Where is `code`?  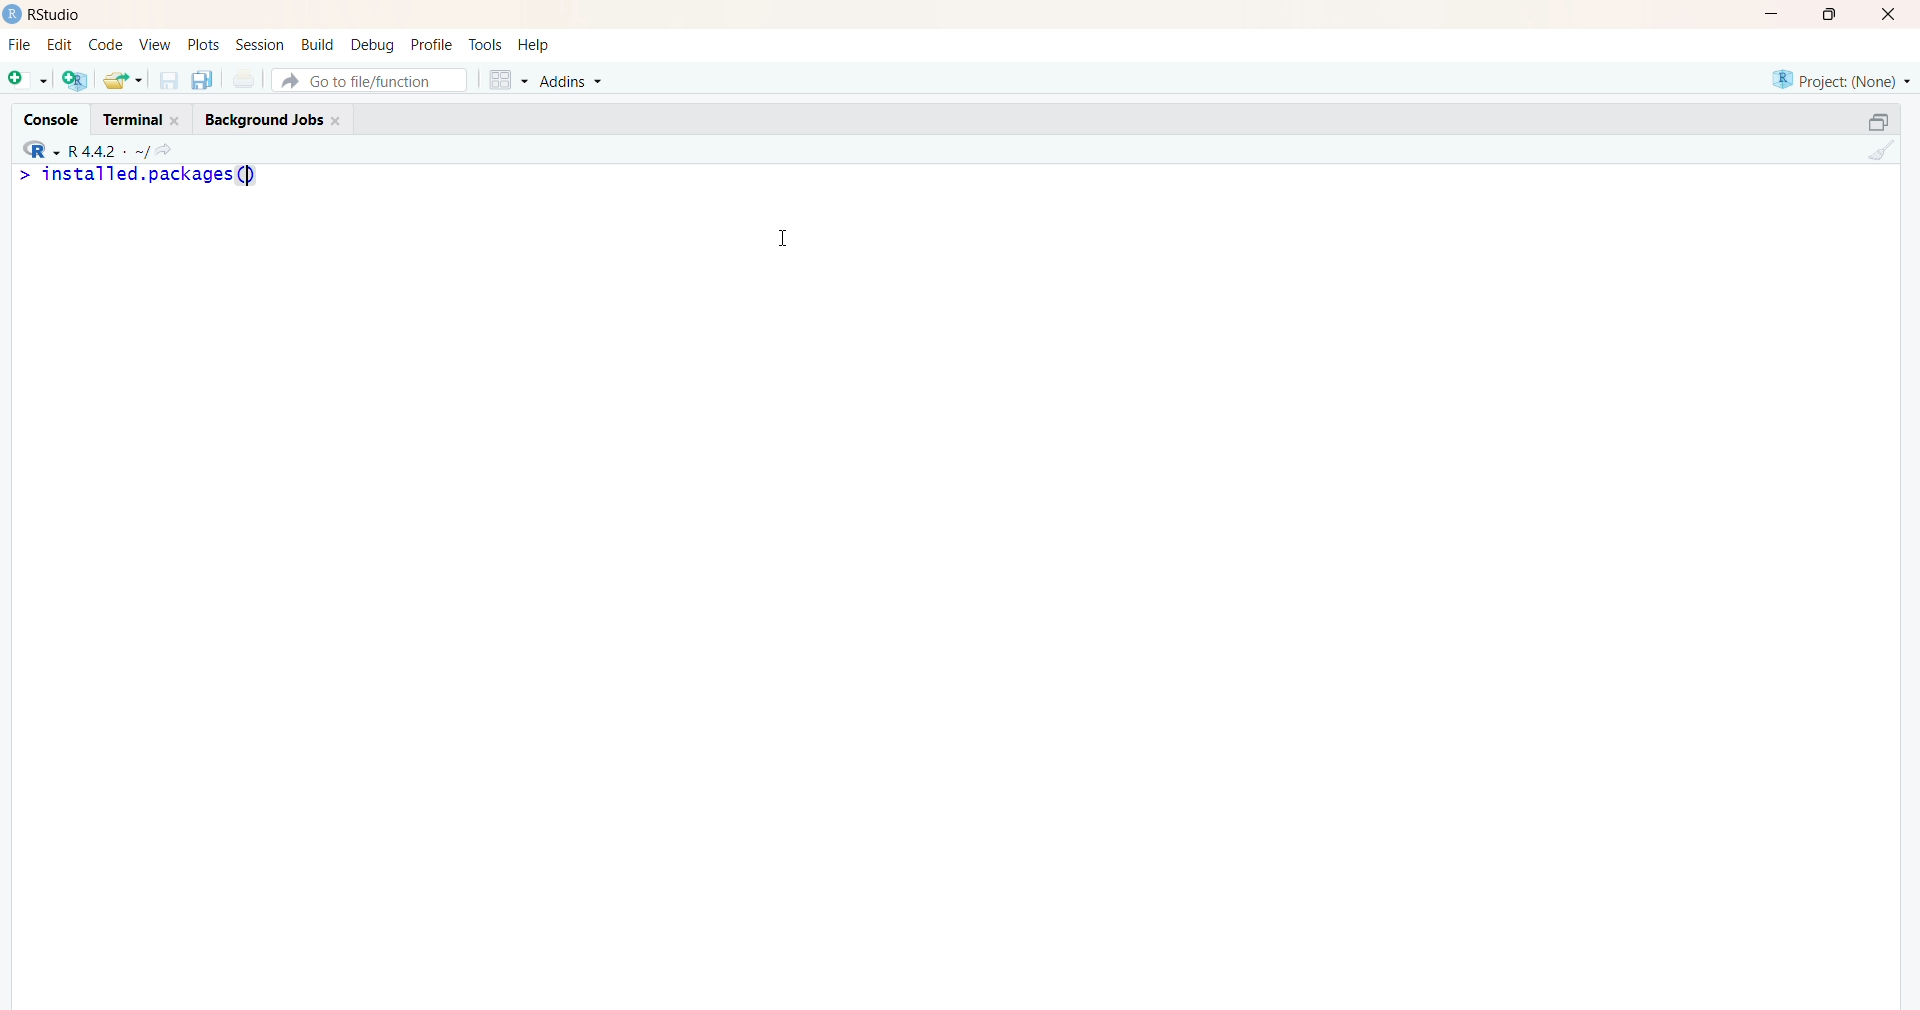 code is located at coordinates (105, 45).